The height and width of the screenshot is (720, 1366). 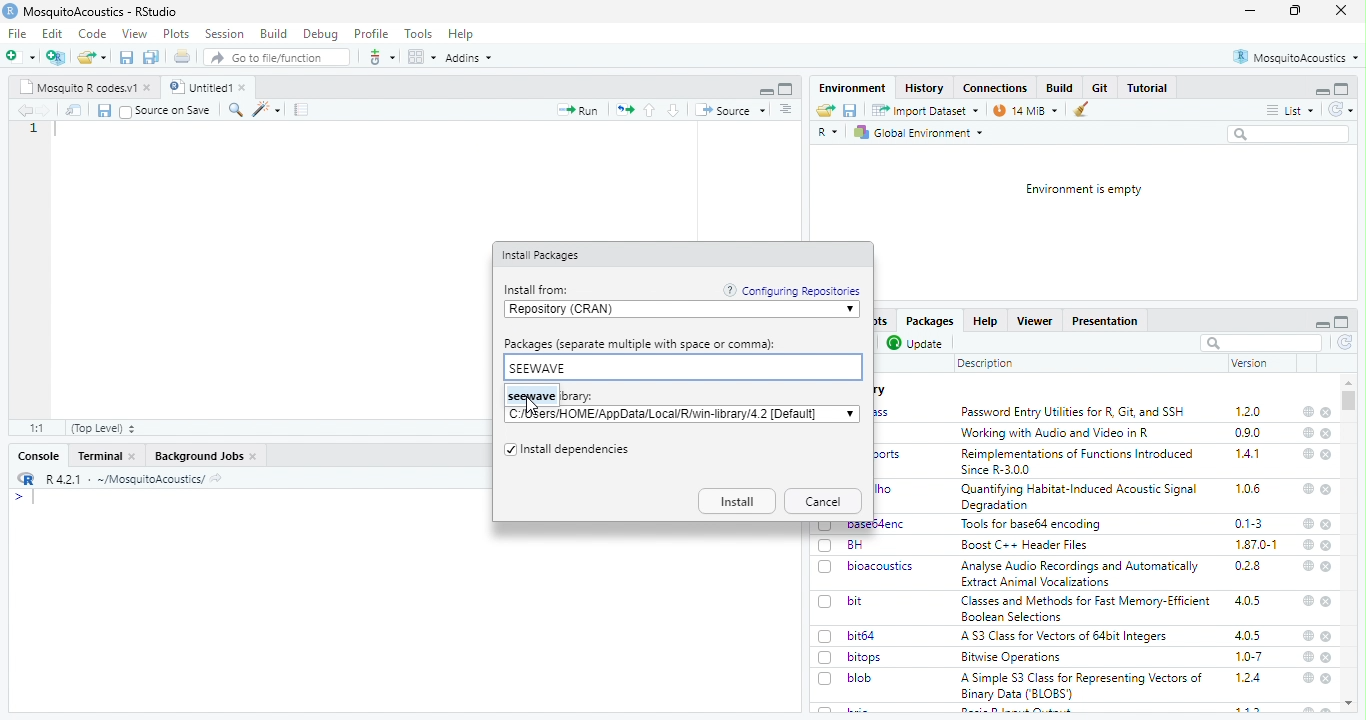 What do you see at coordinates (226, 34) in the screenshot?
I see `Session` at bounding box center [226, 34].